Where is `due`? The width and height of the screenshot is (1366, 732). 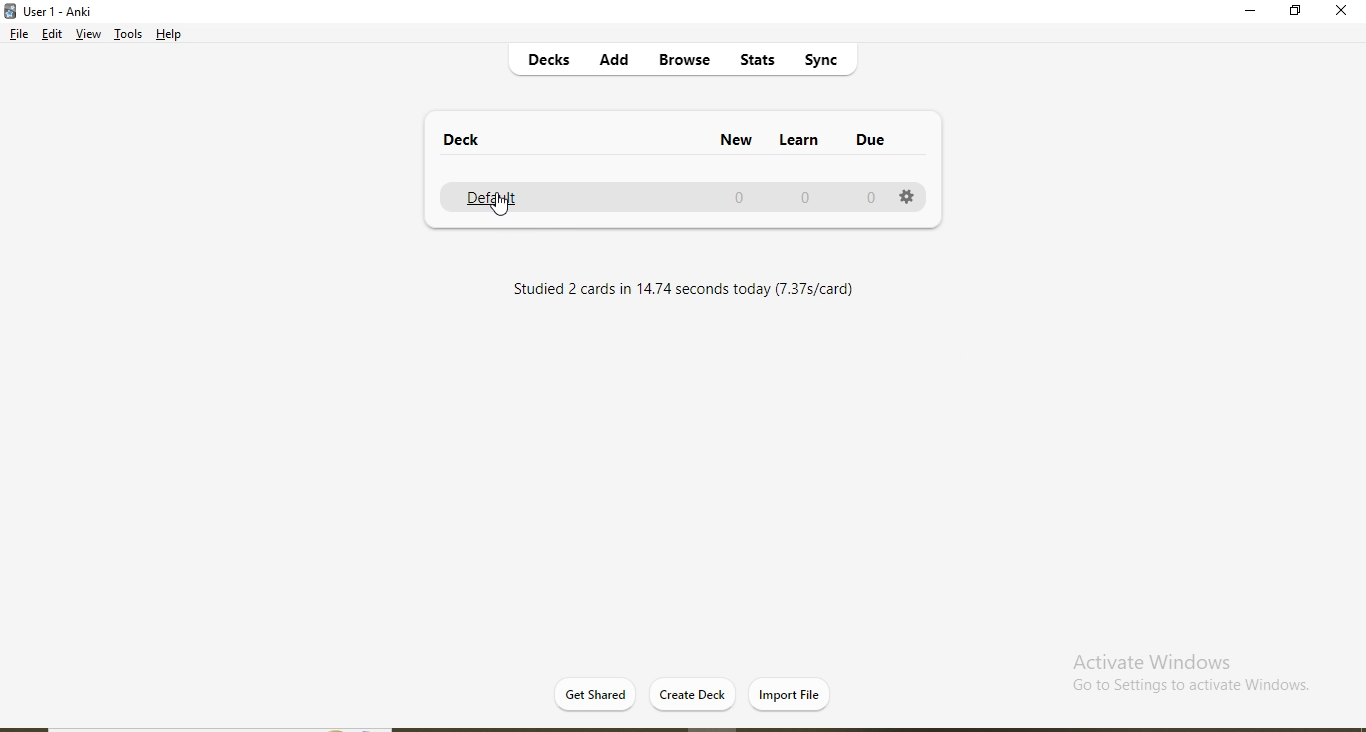 due is located at coordinates (891, 141).